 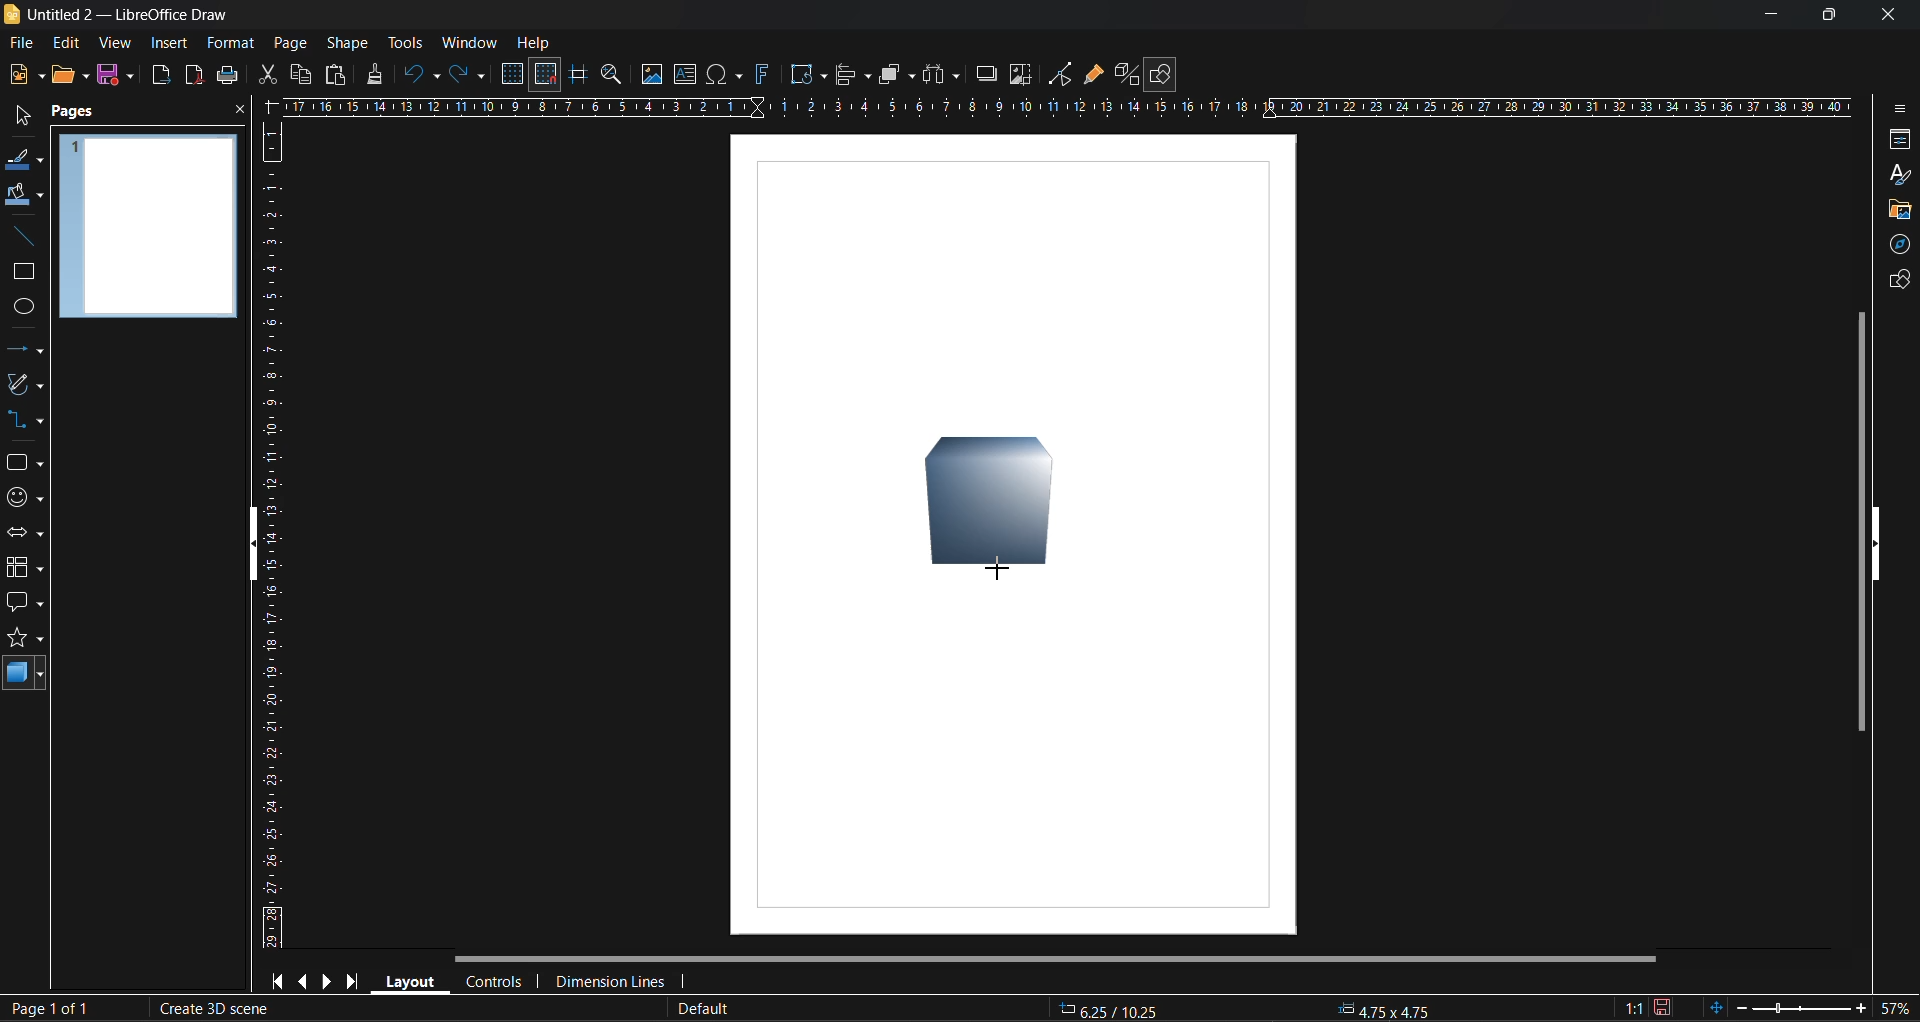 What do you see at coordinates (232, 45) in the screenshot?
I see `format` at bounding box center [232, 45].